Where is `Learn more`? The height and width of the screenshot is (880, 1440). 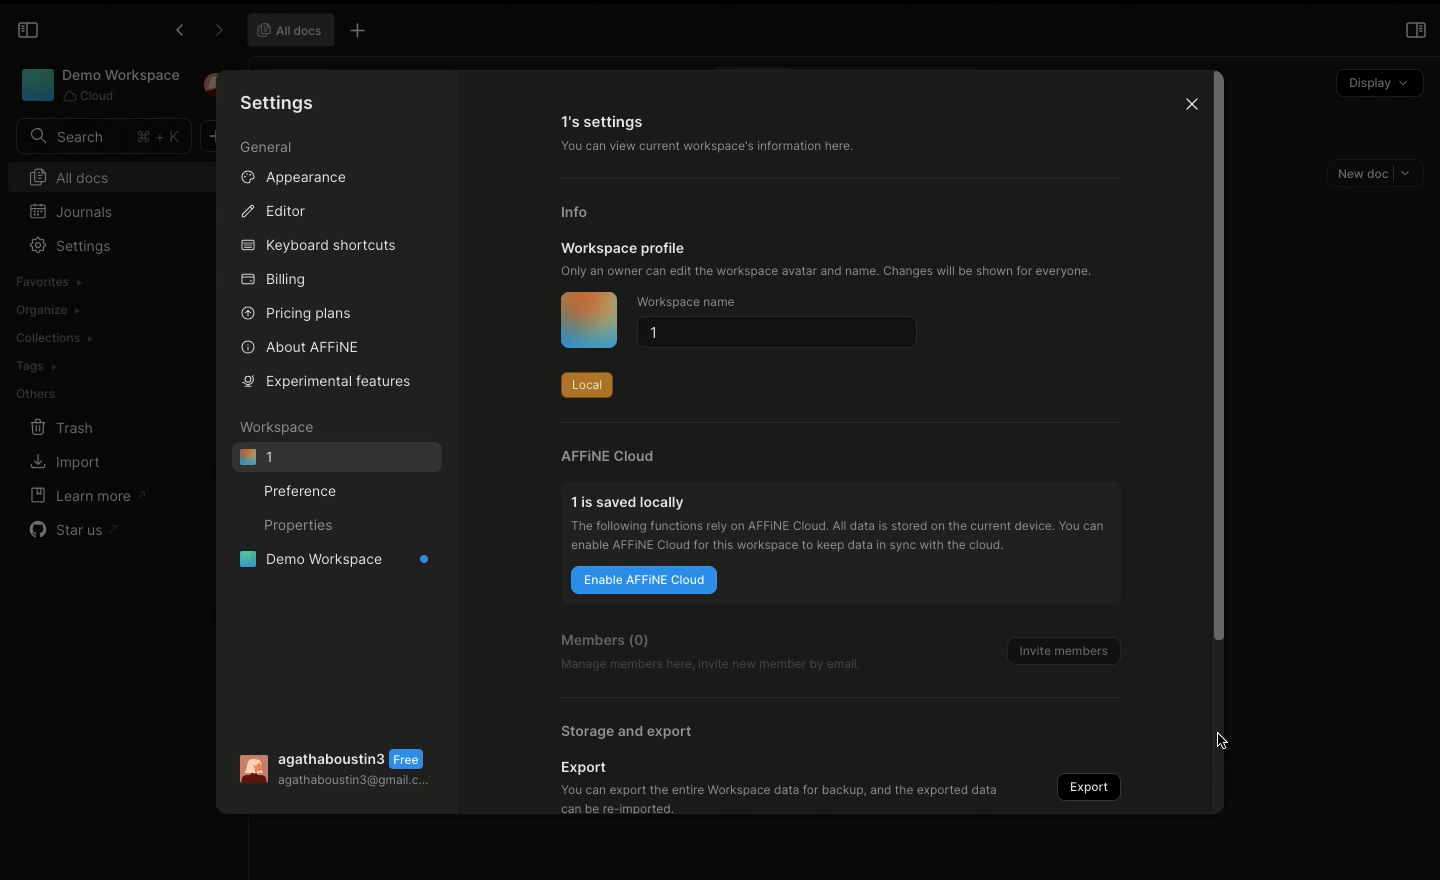
Learn more is located at coordinates (89, 495).